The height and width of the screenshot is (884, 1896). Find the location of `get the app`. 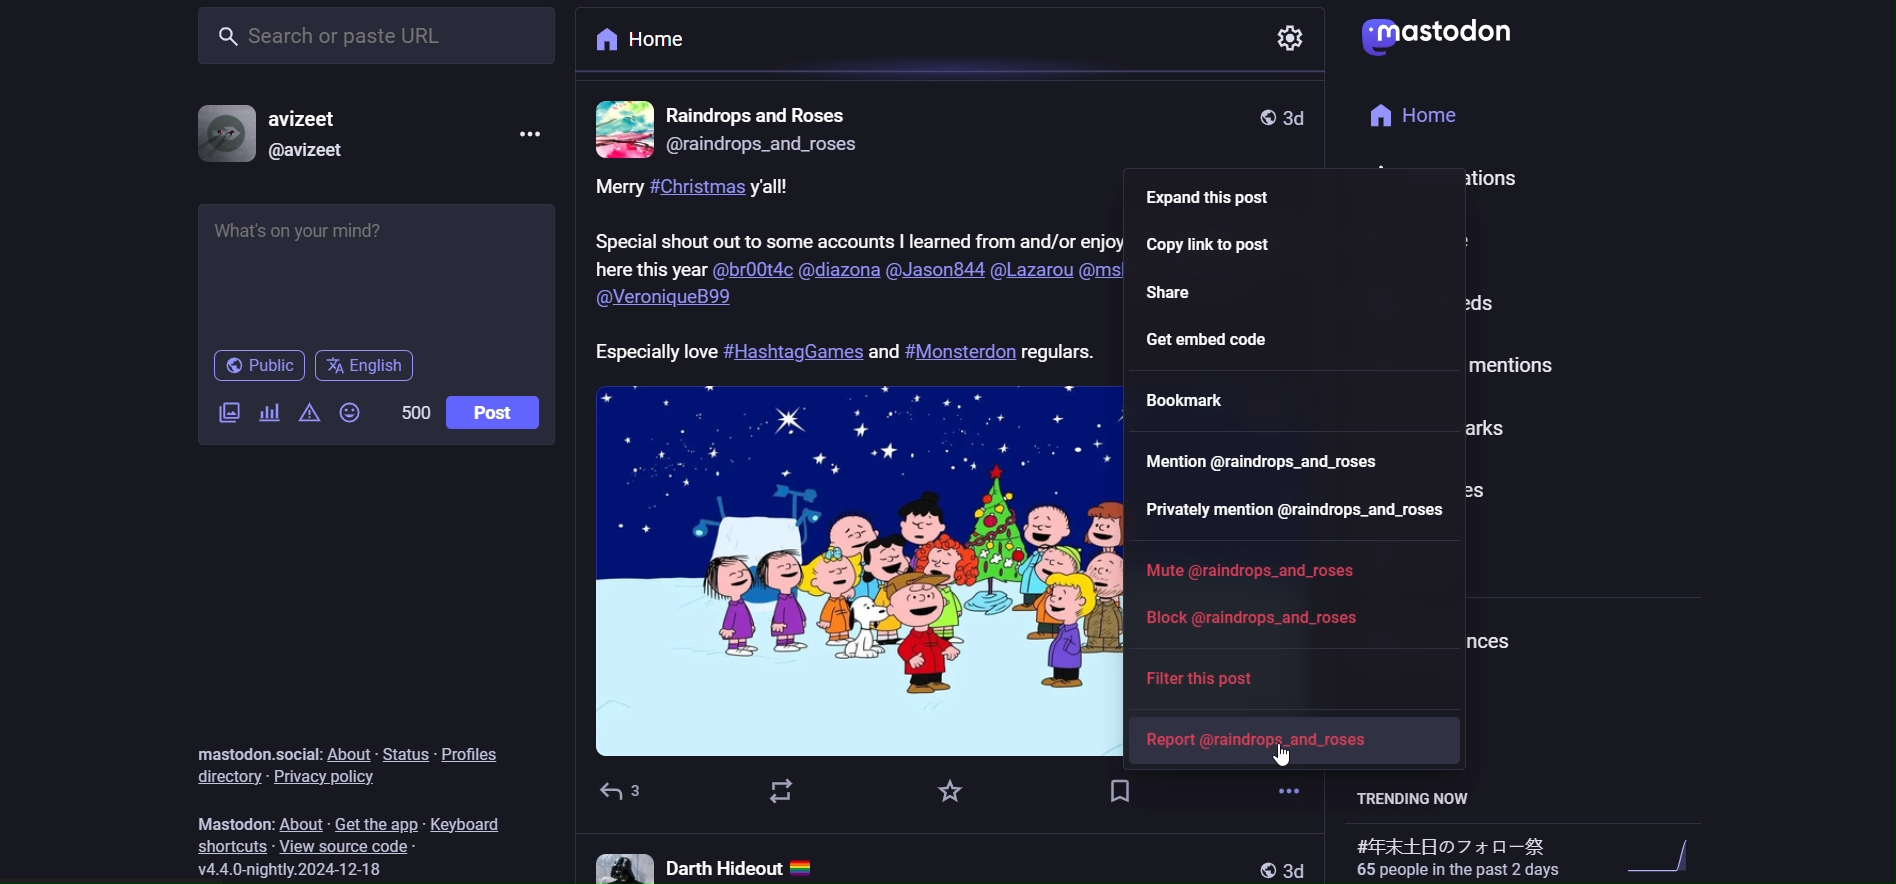

get the app is located at coordinates (372, 821).